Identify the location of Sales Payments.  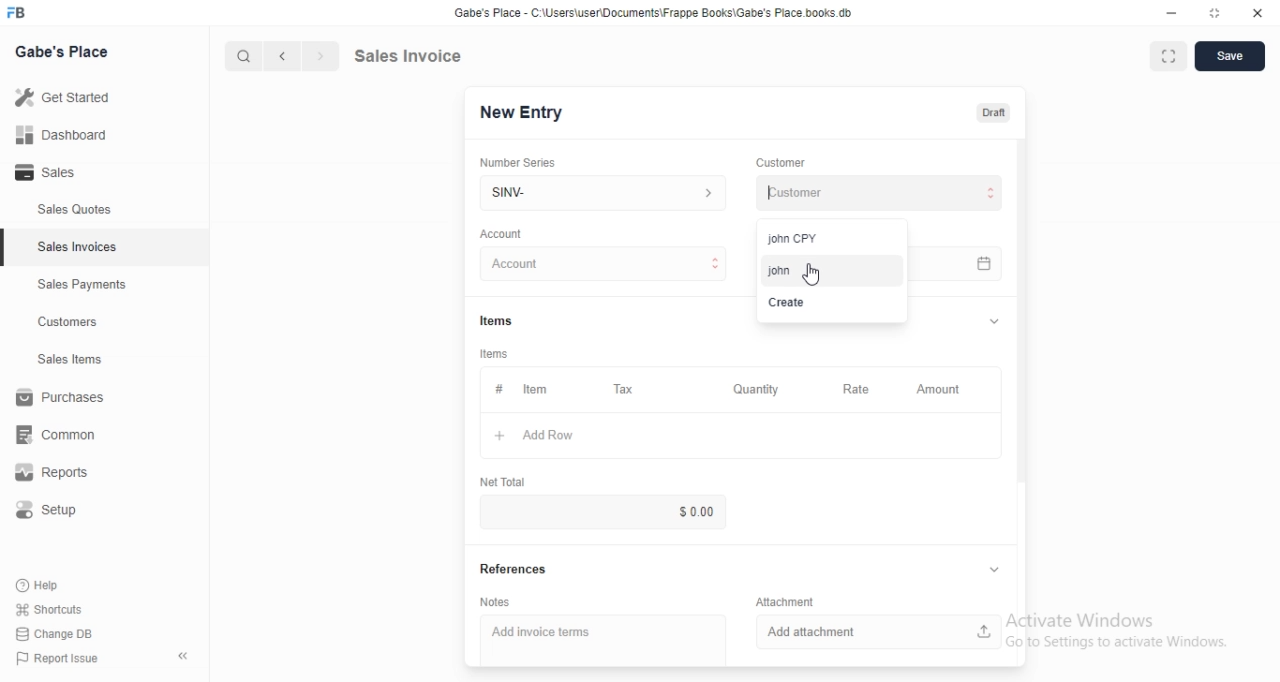
(77, 285).